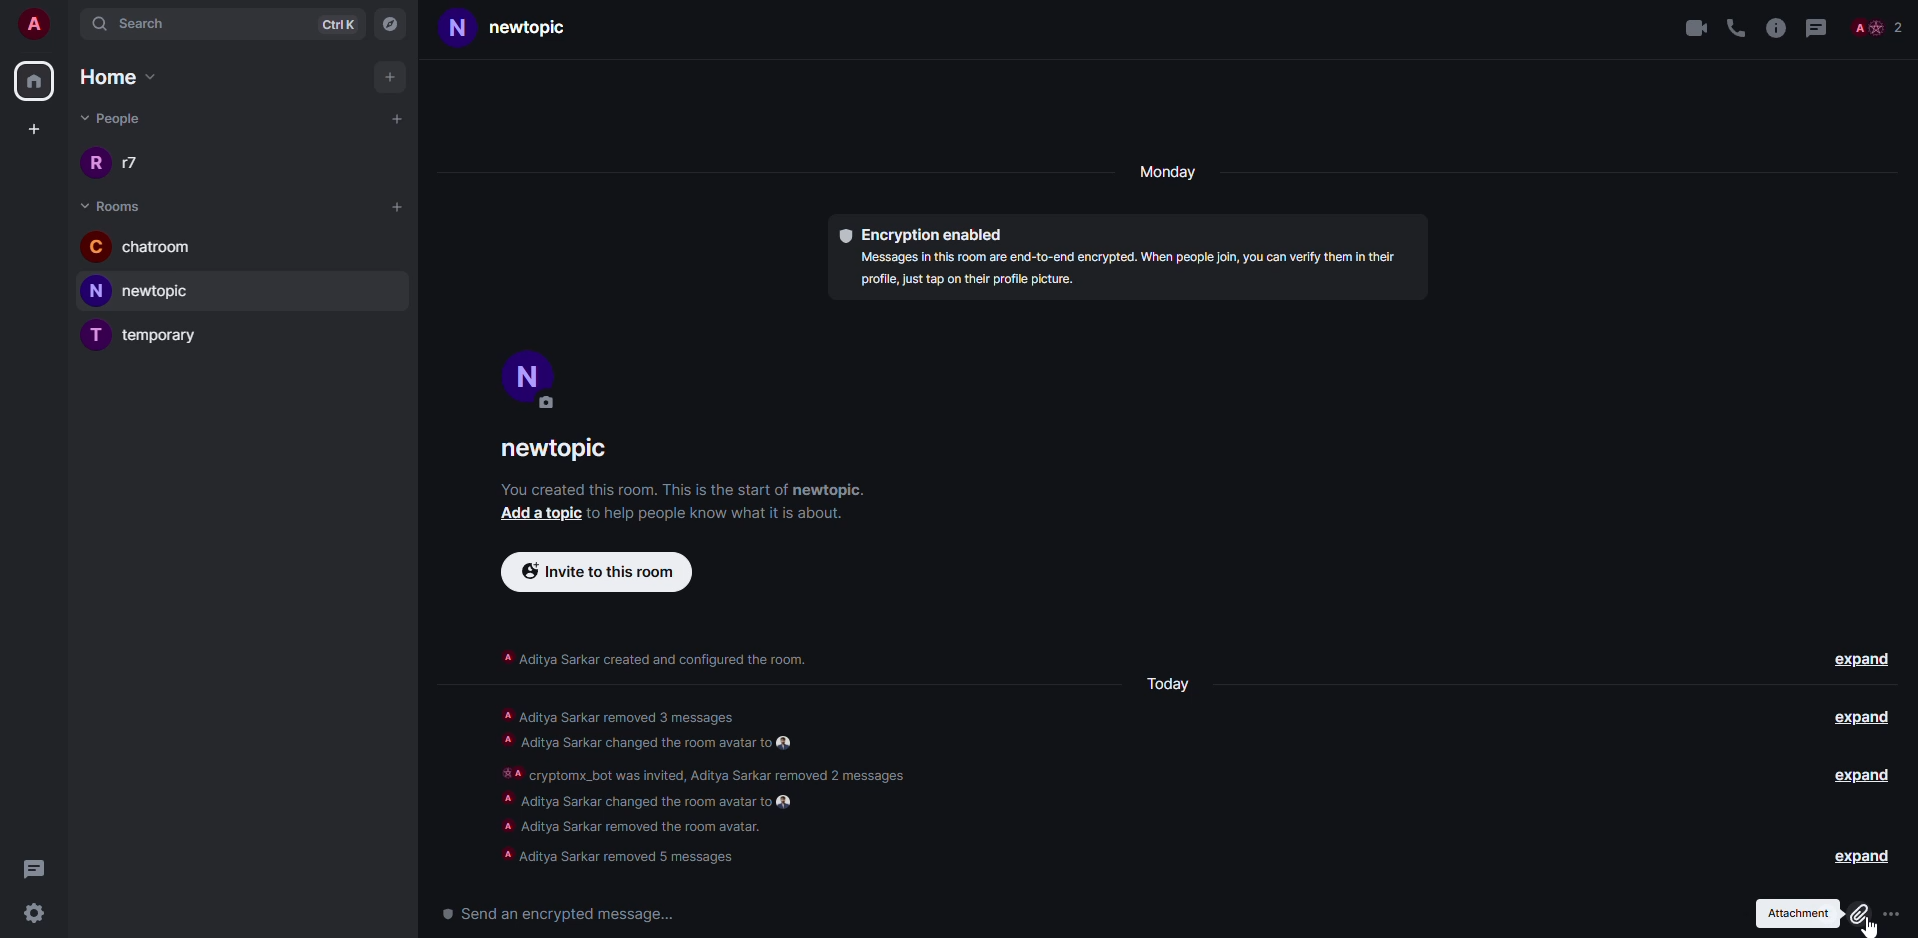 The image size is (1918, 938). Describe the element at coordinates (148, 248) in the screenshot. I see `room` at that location.